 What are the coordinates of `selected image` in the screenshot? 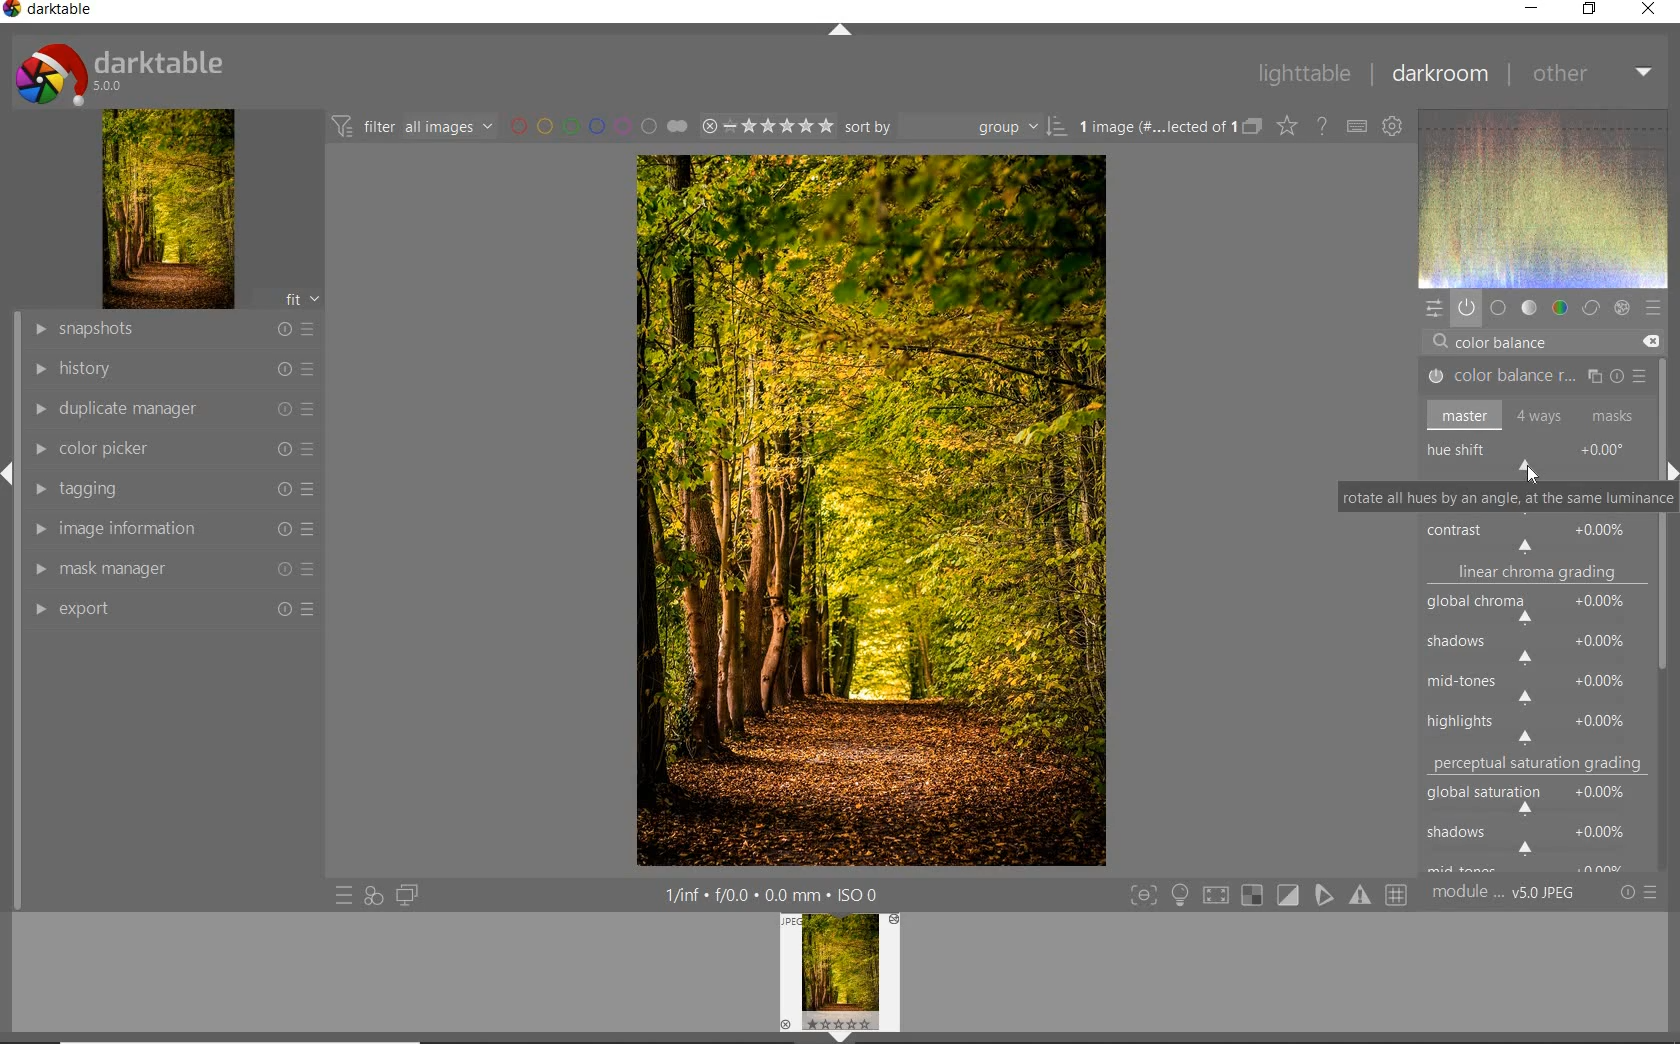 It's located at (870, 511).